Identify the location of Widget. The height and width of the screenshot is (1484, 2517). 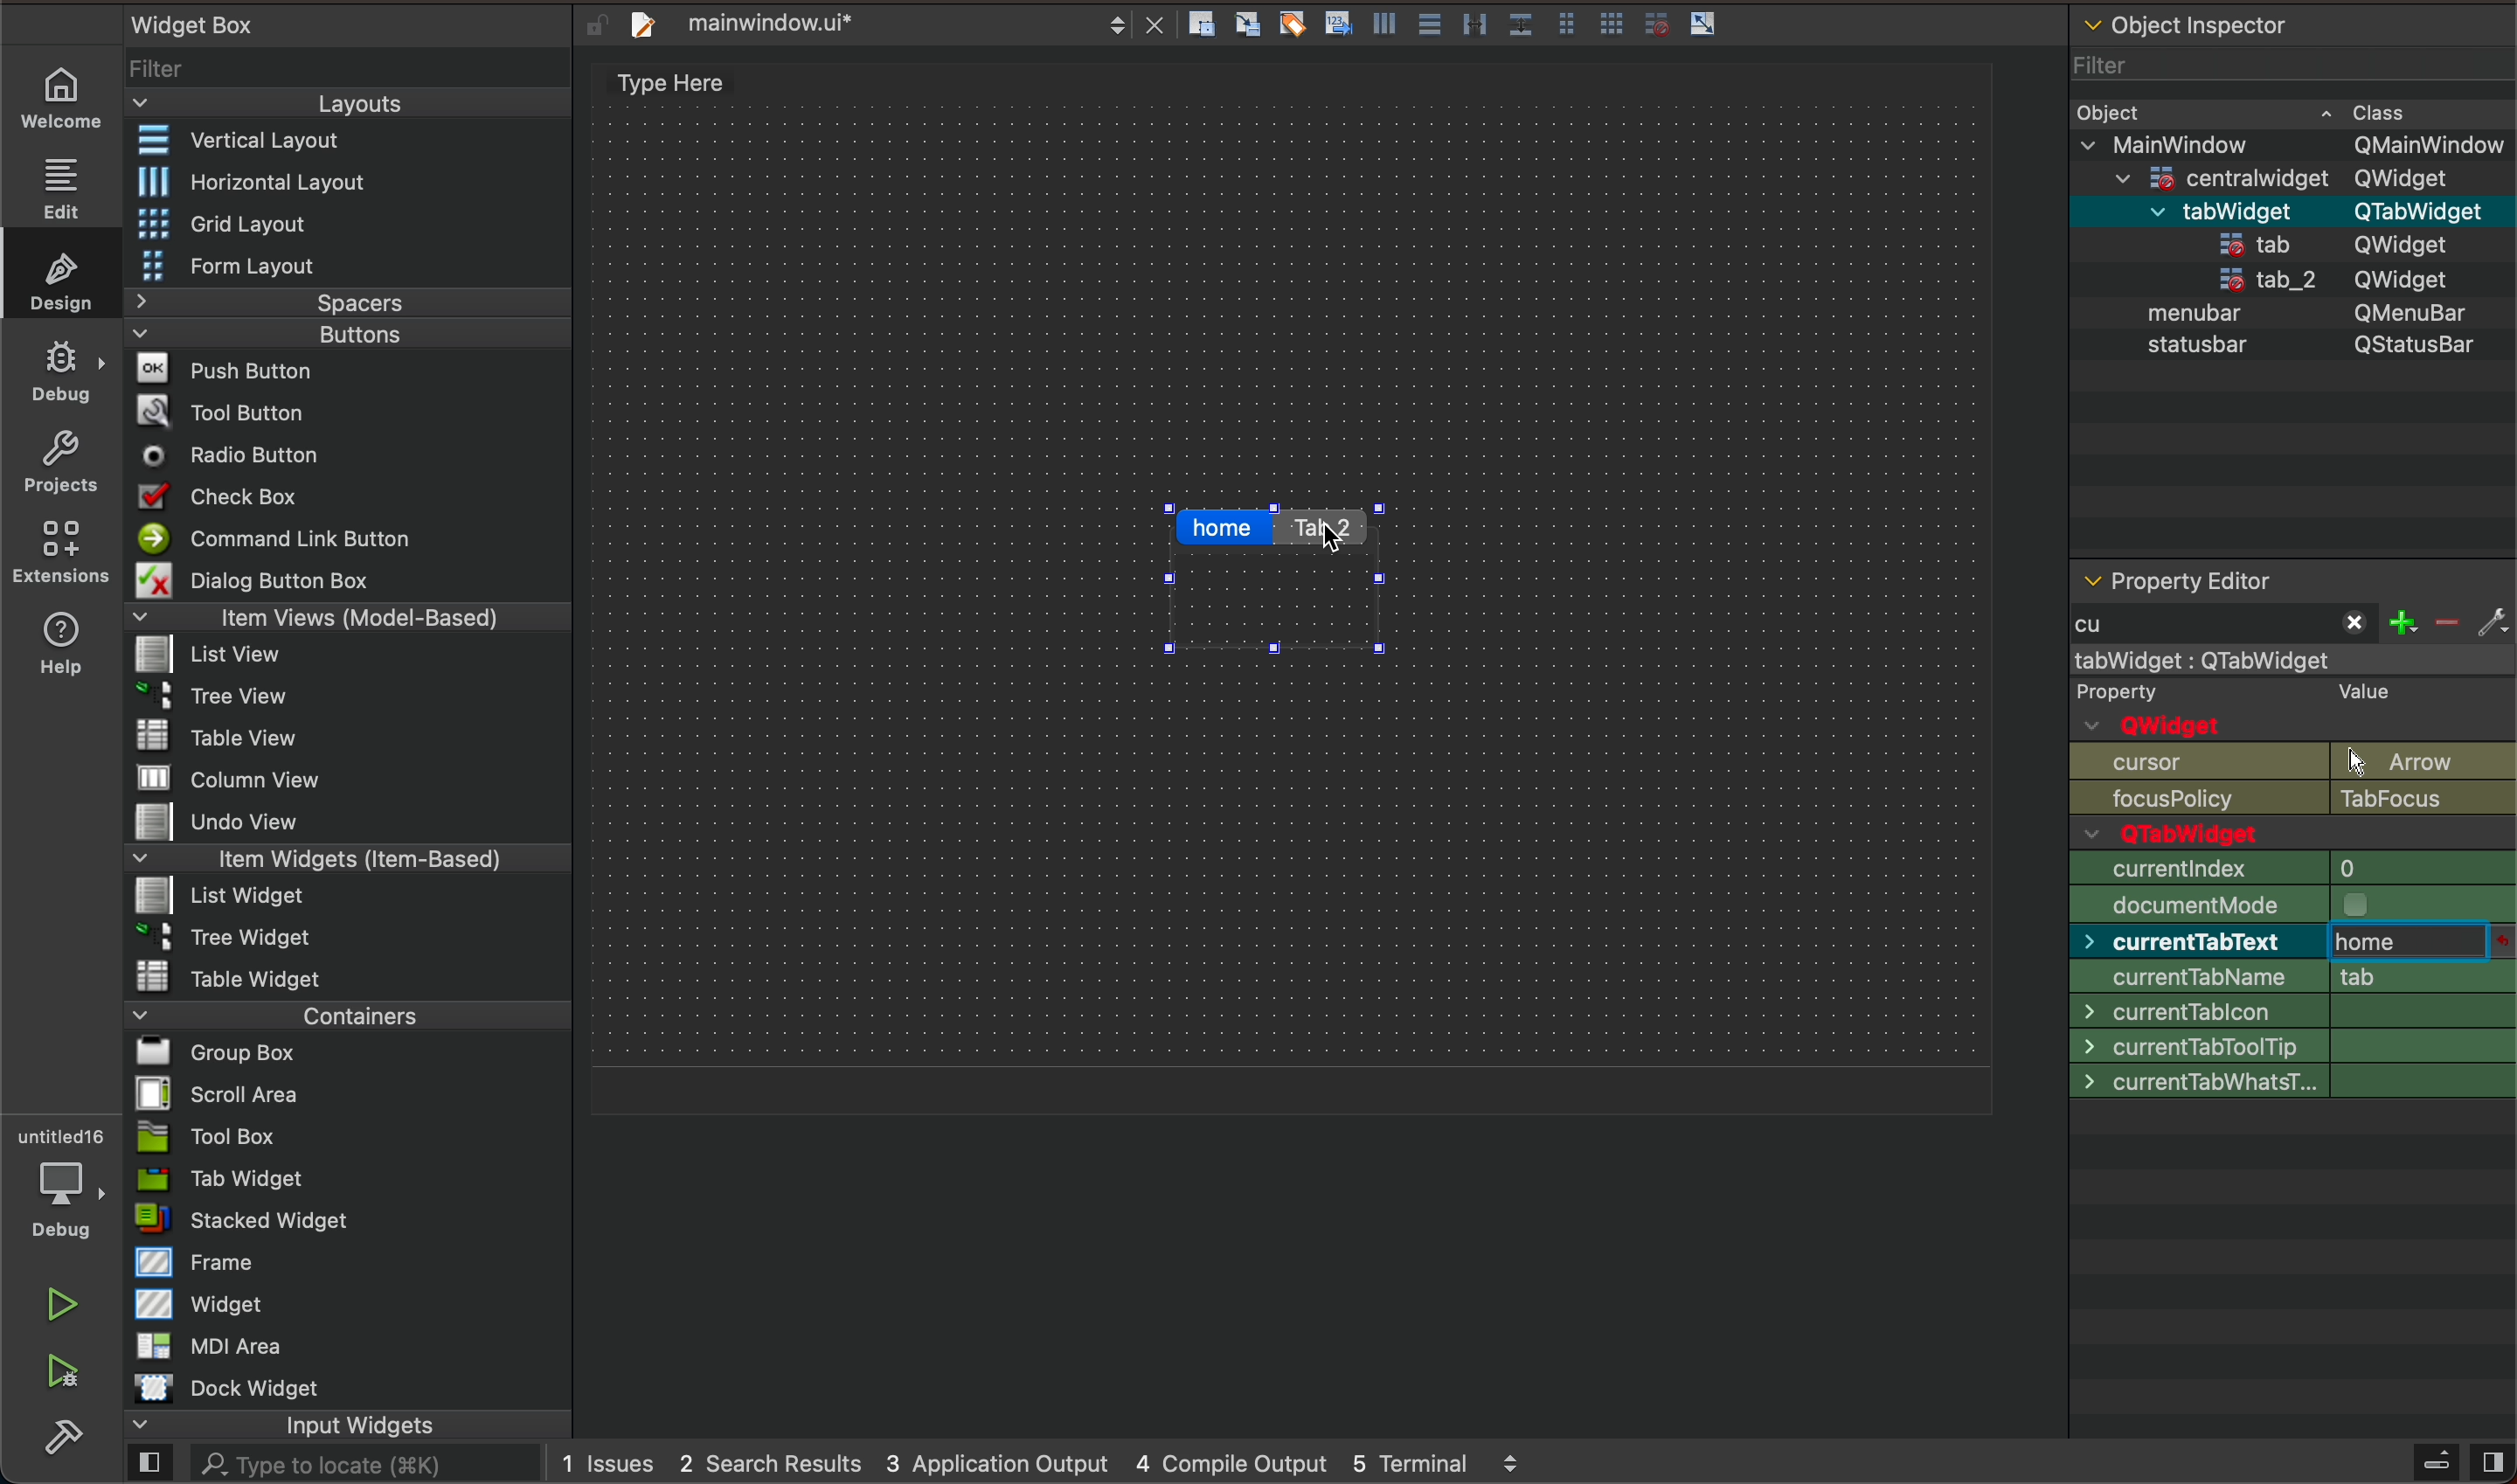
(202, 1304).